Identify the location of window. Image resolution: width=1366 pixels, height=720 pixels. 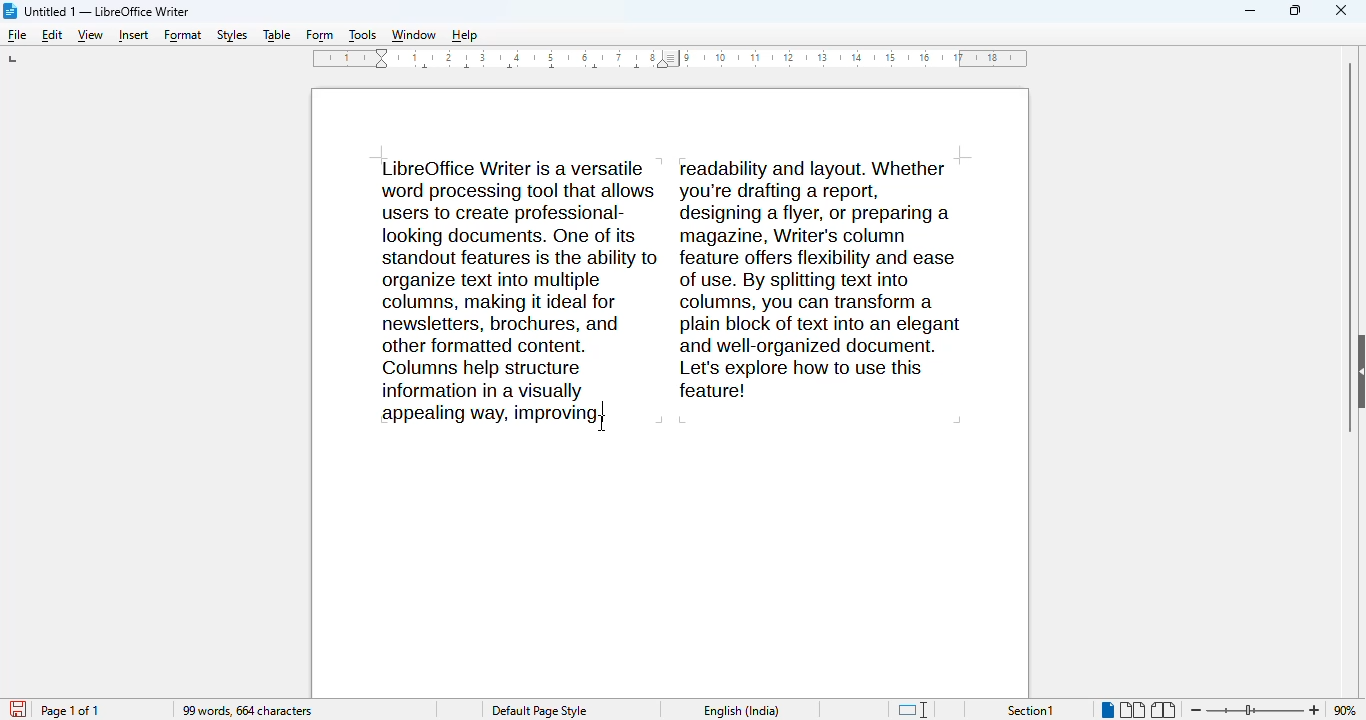
(413, 37).